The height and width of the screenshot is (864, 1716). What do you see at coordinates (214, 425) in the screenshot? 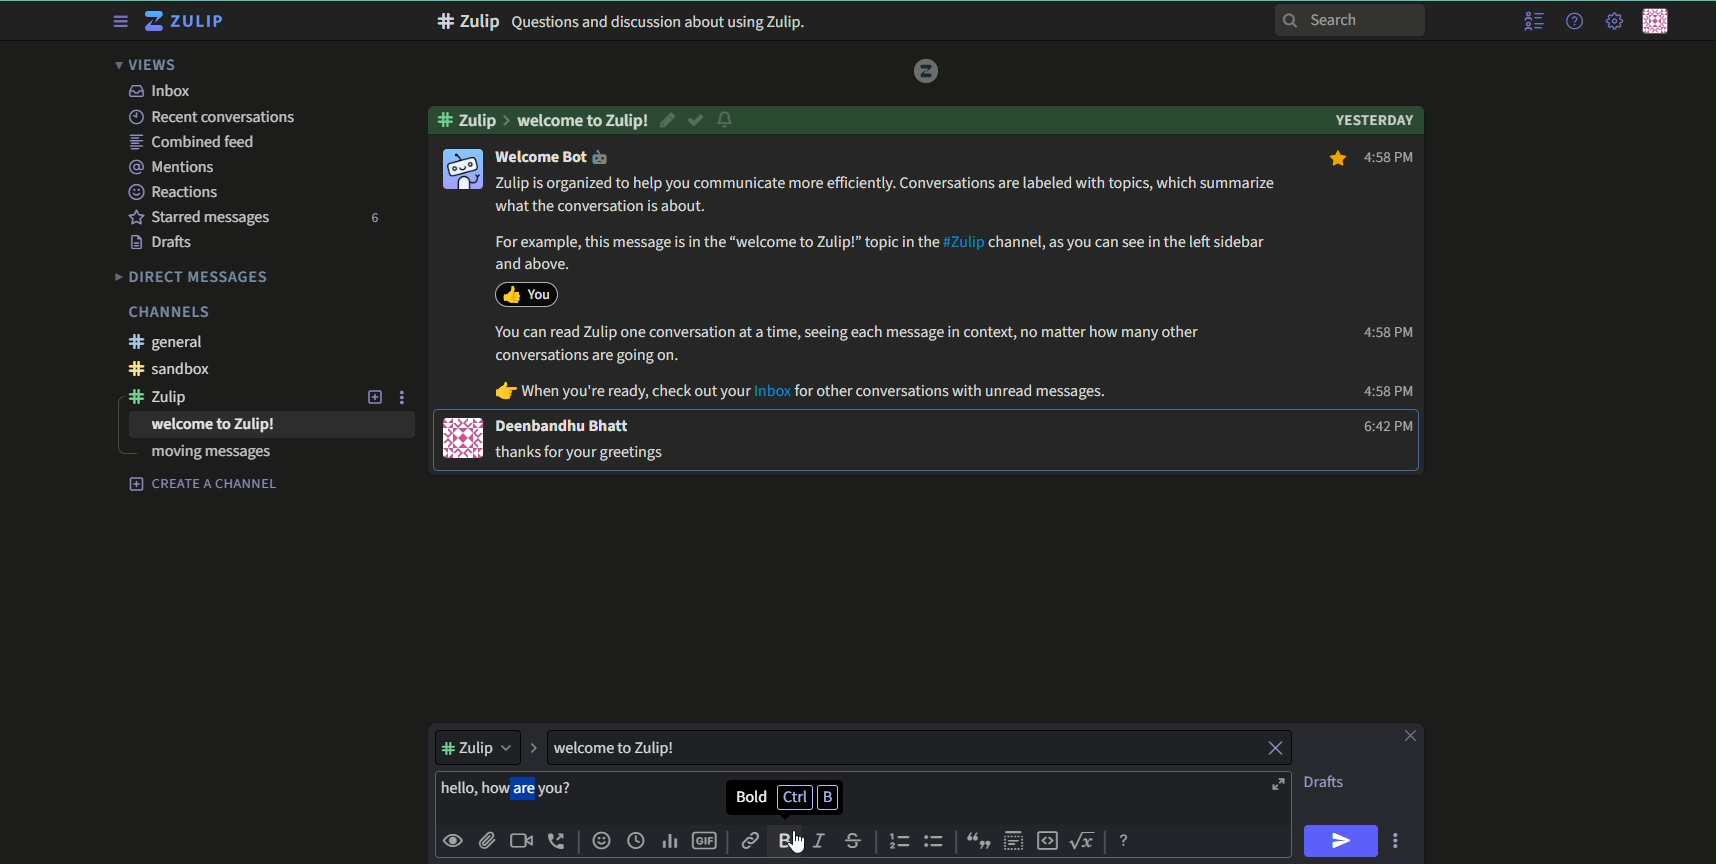
I see `welcome to zulip!` at bounding box center [214, 425].